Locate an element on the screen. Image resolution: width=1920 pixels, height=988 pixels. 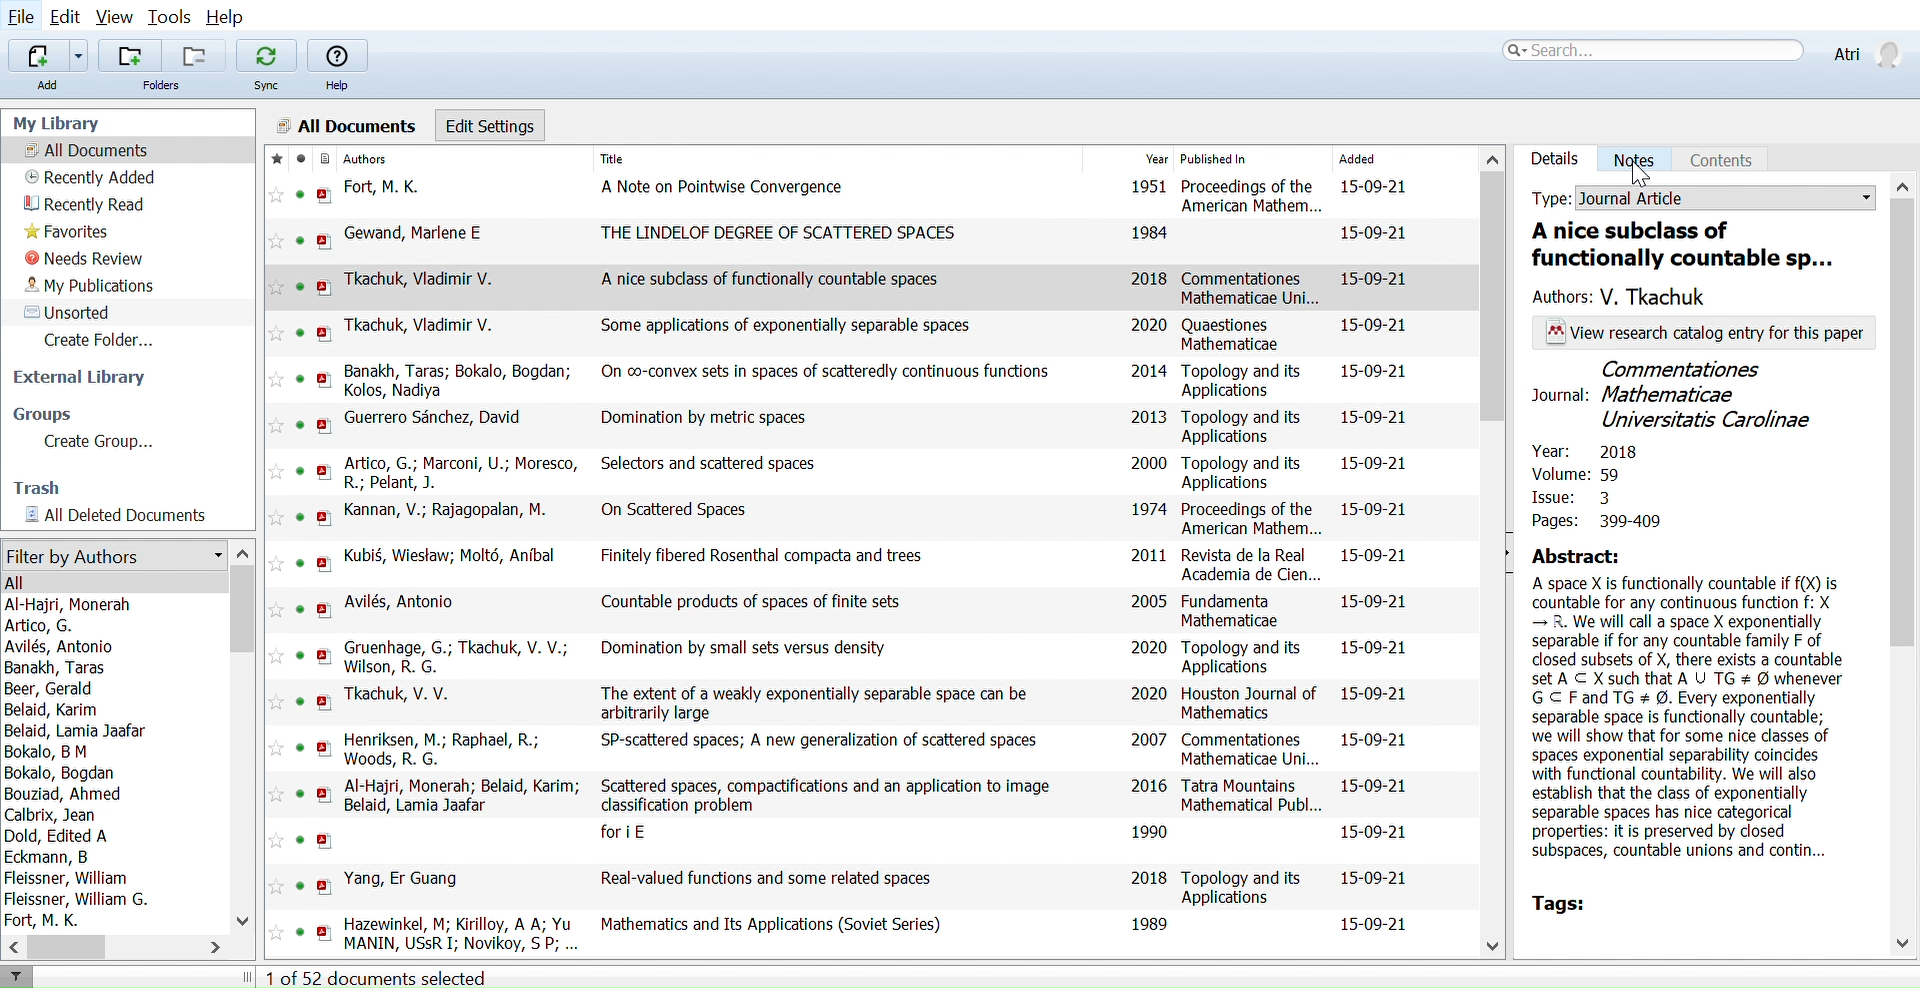
Tkachuk, Vladimir V. is located at coordinates (423, 280).